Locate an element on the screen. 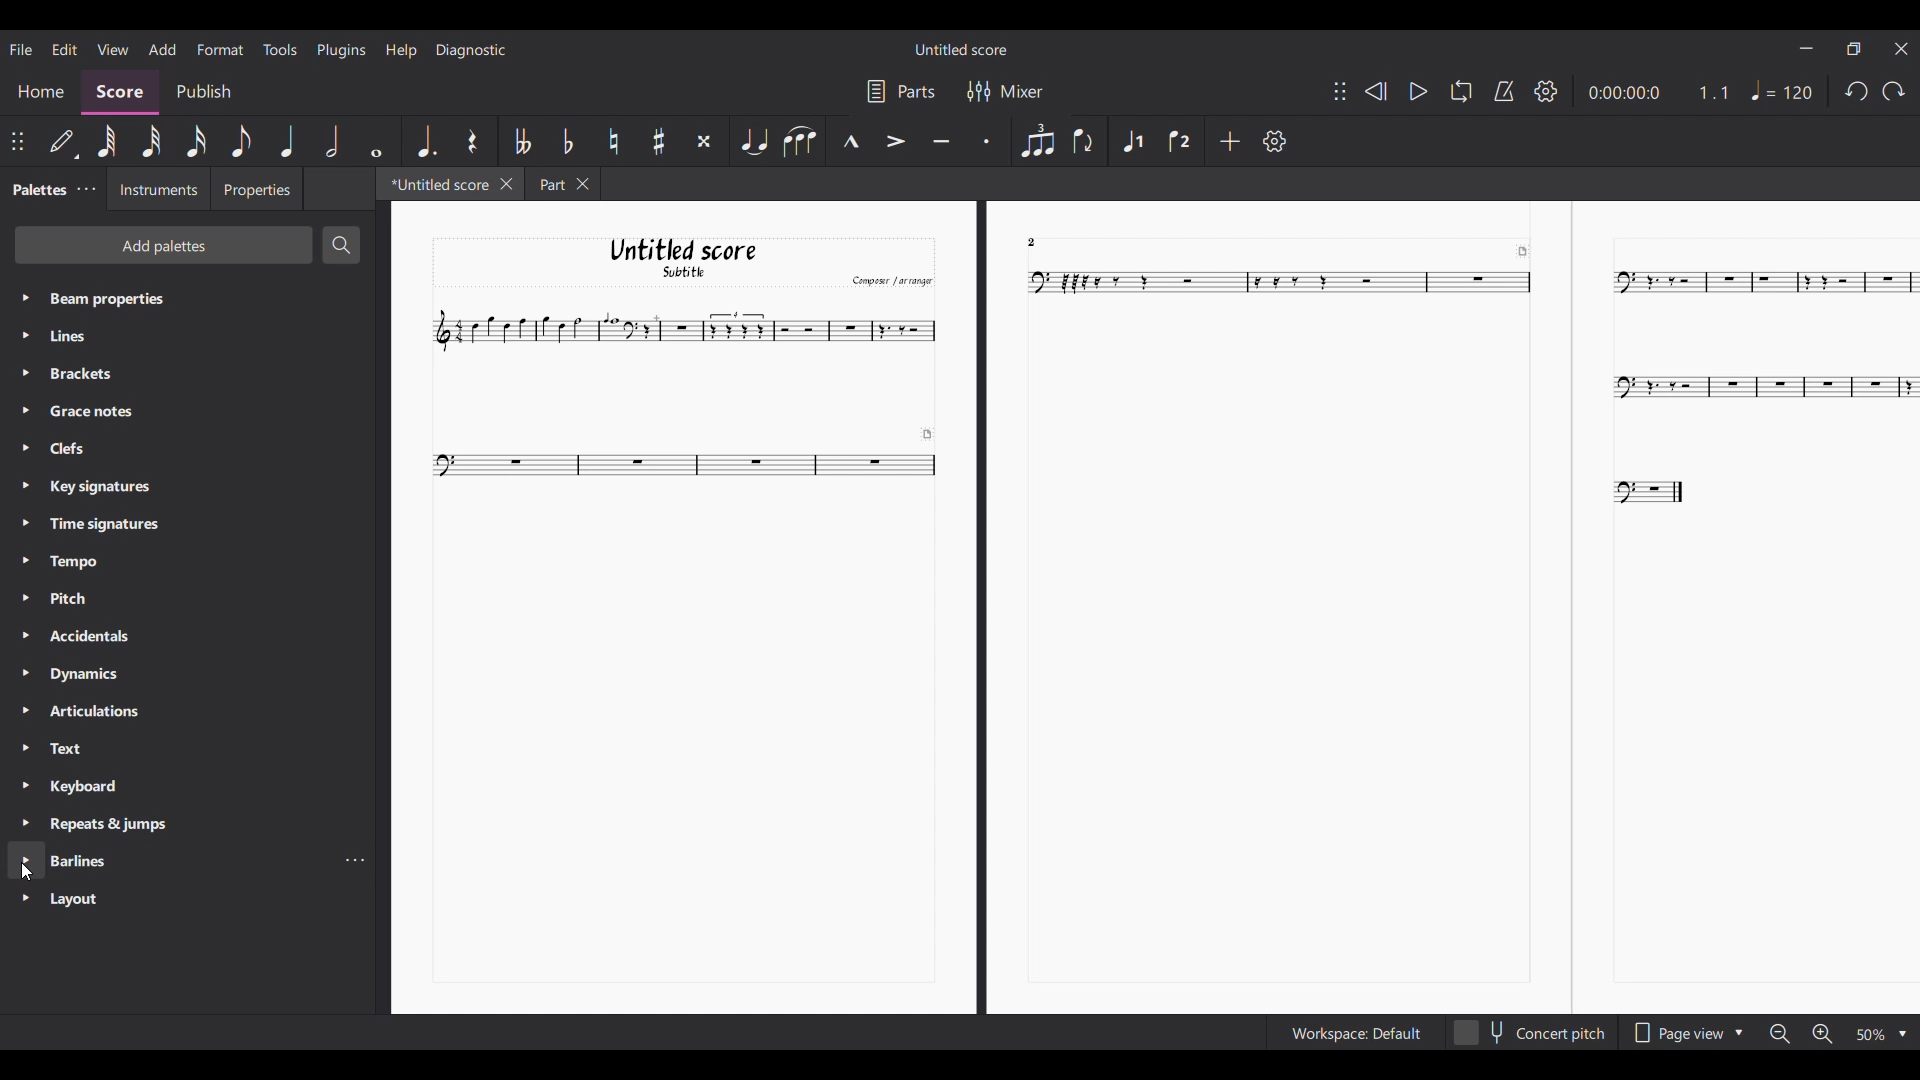  Toggle sharp is located at coordinates (658, 141).